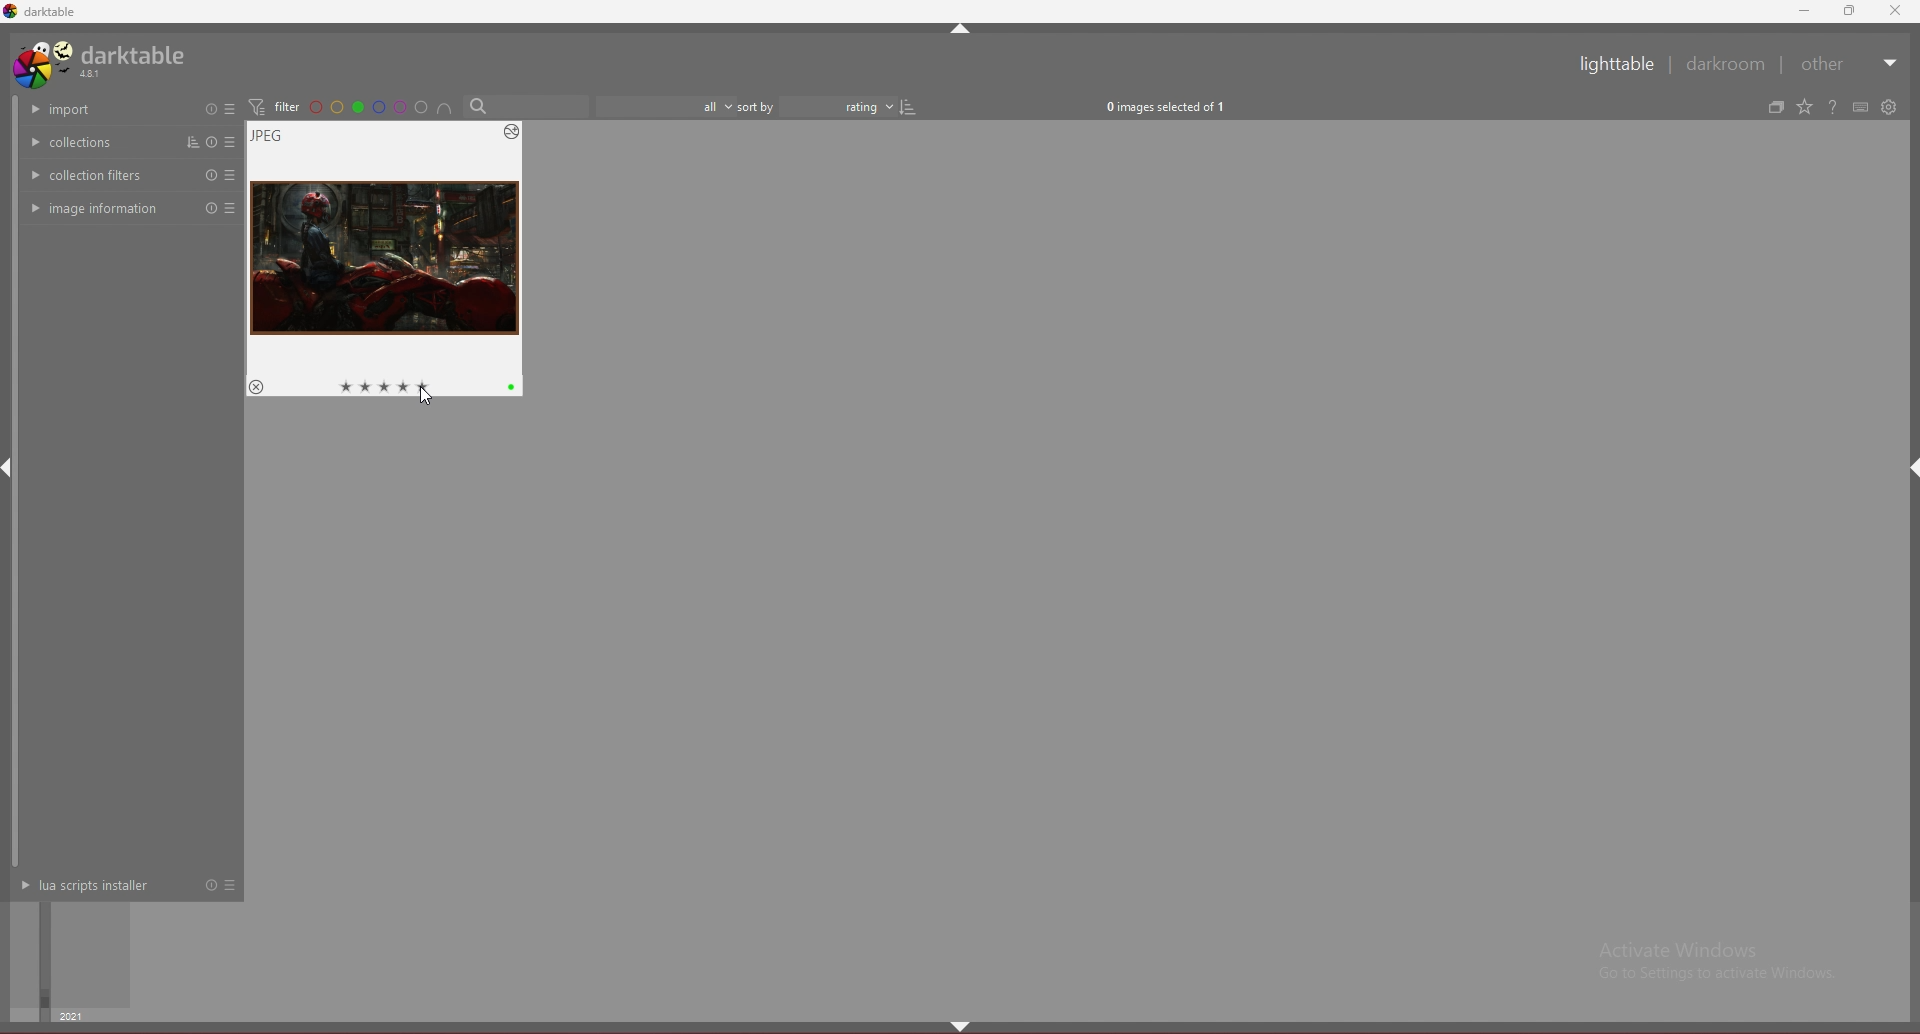 Image resolution: width=1920 pixels, height=1034 pixels. I want to click on reset, so click(212, 208).